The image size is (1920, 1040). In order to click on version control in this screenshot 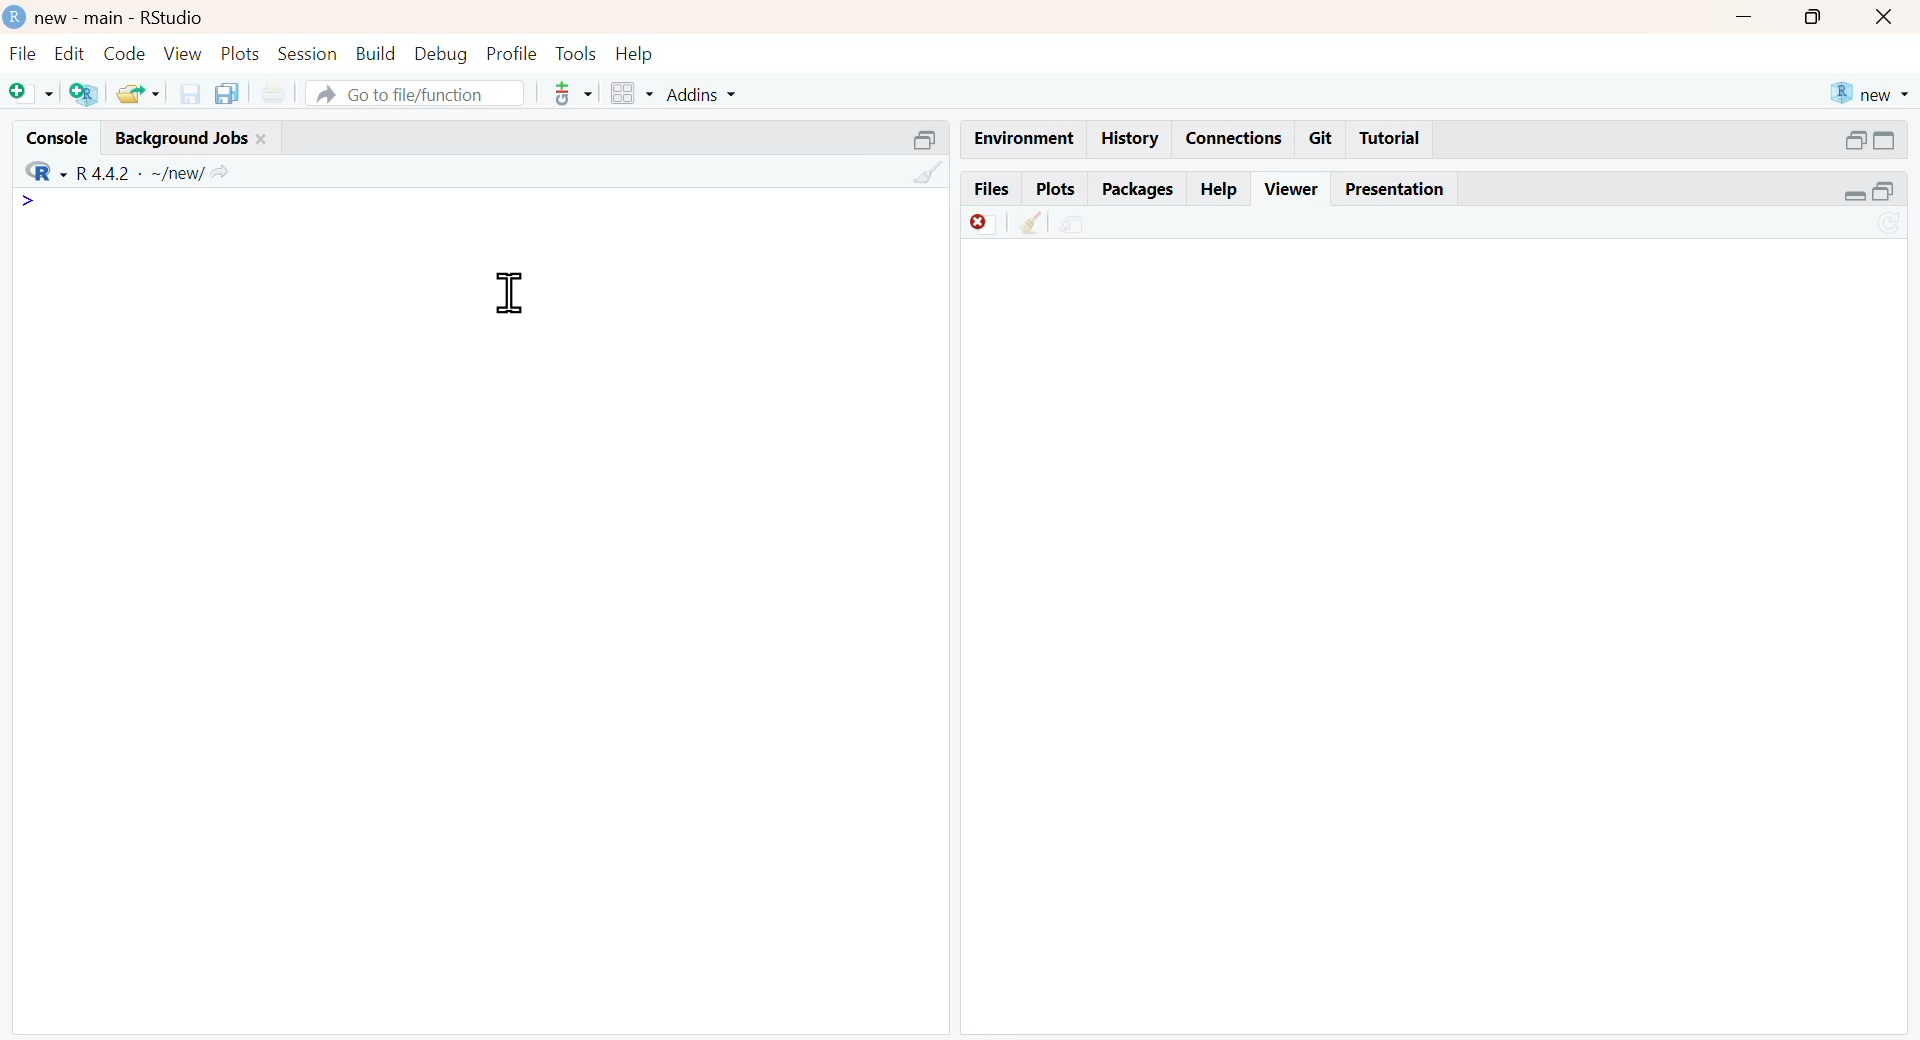, I will do `click(568, 93)`.